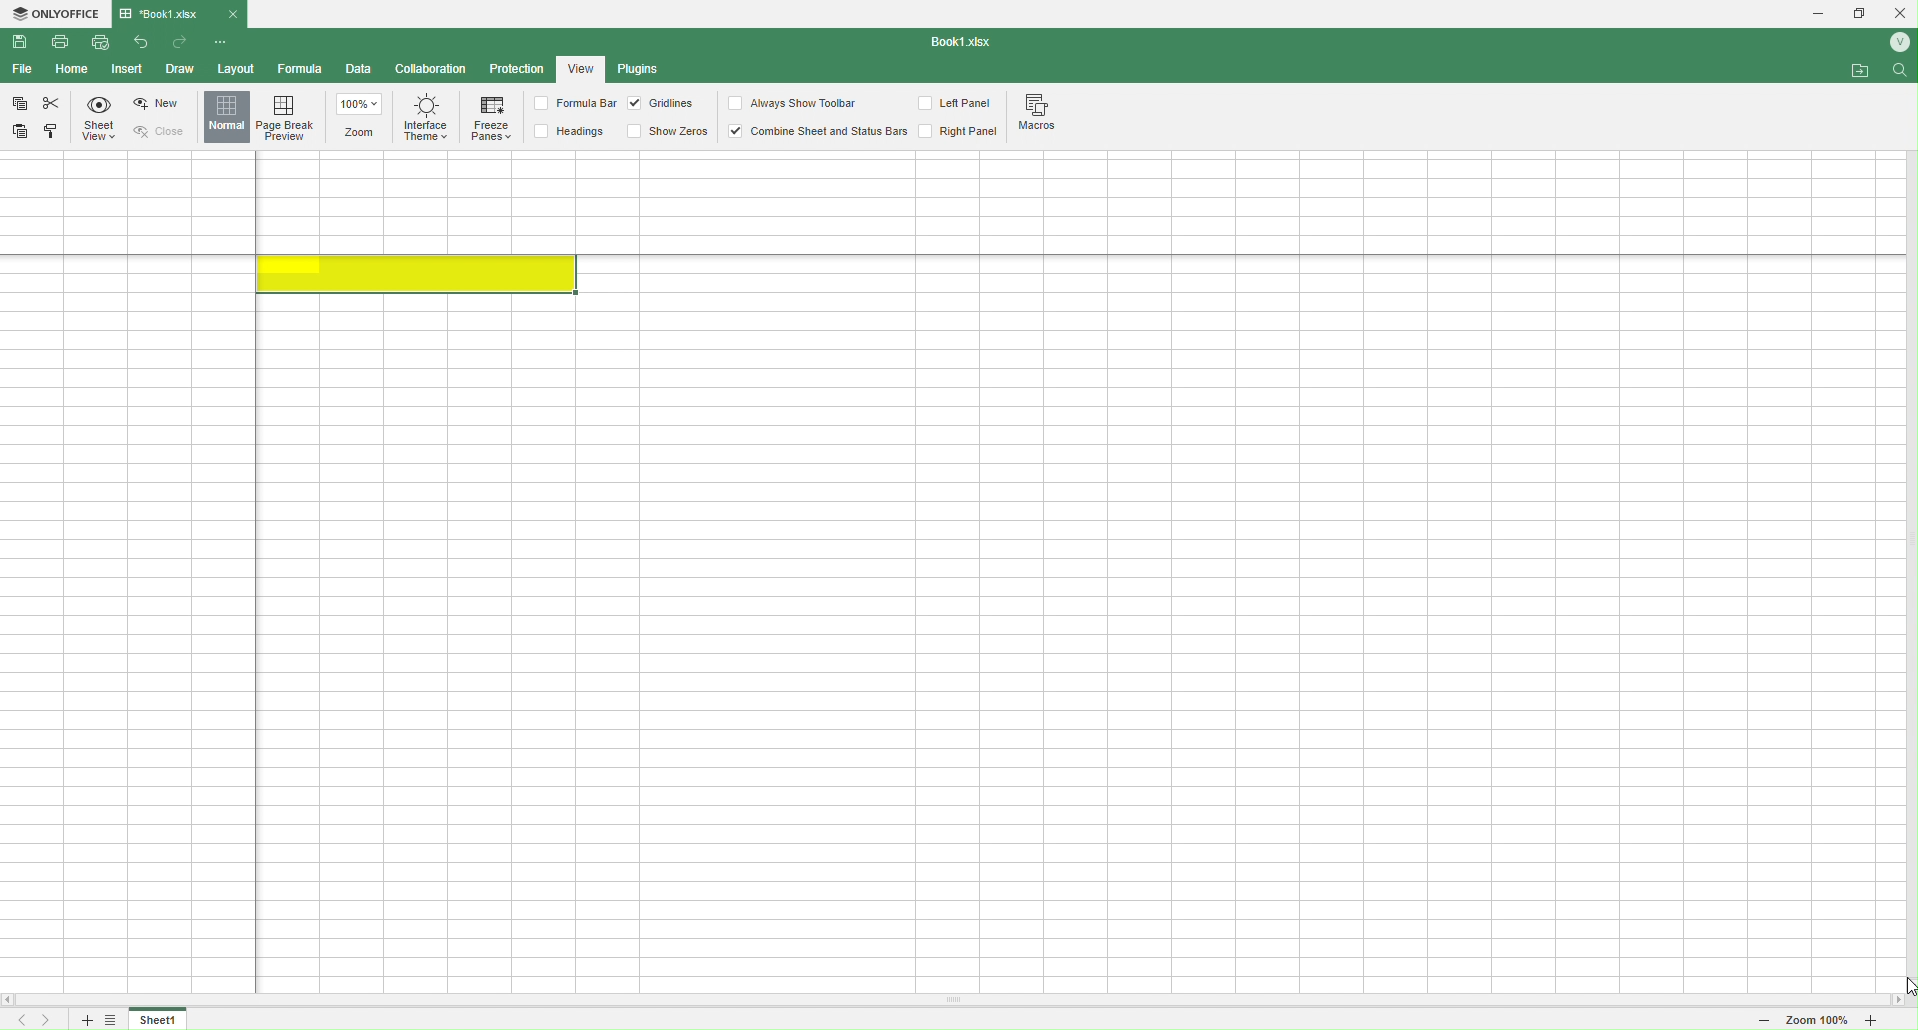 Image resolution: width=1918 pixels, height=1030 pixels. What do you see at coordinates (145, 45) in the screenshot?
I see `Undo` at bounding box center [145, 45].